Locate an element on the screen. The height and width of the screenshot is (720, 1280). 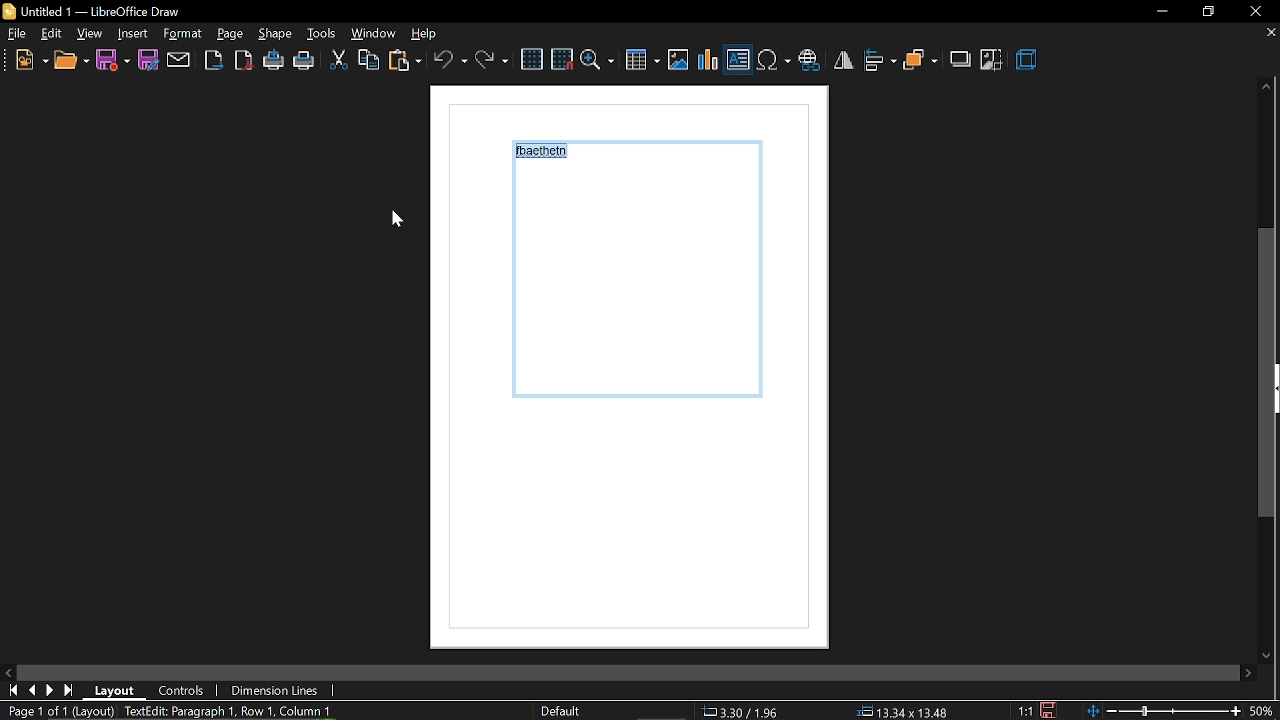
undo is located at coordinates (449, 60).